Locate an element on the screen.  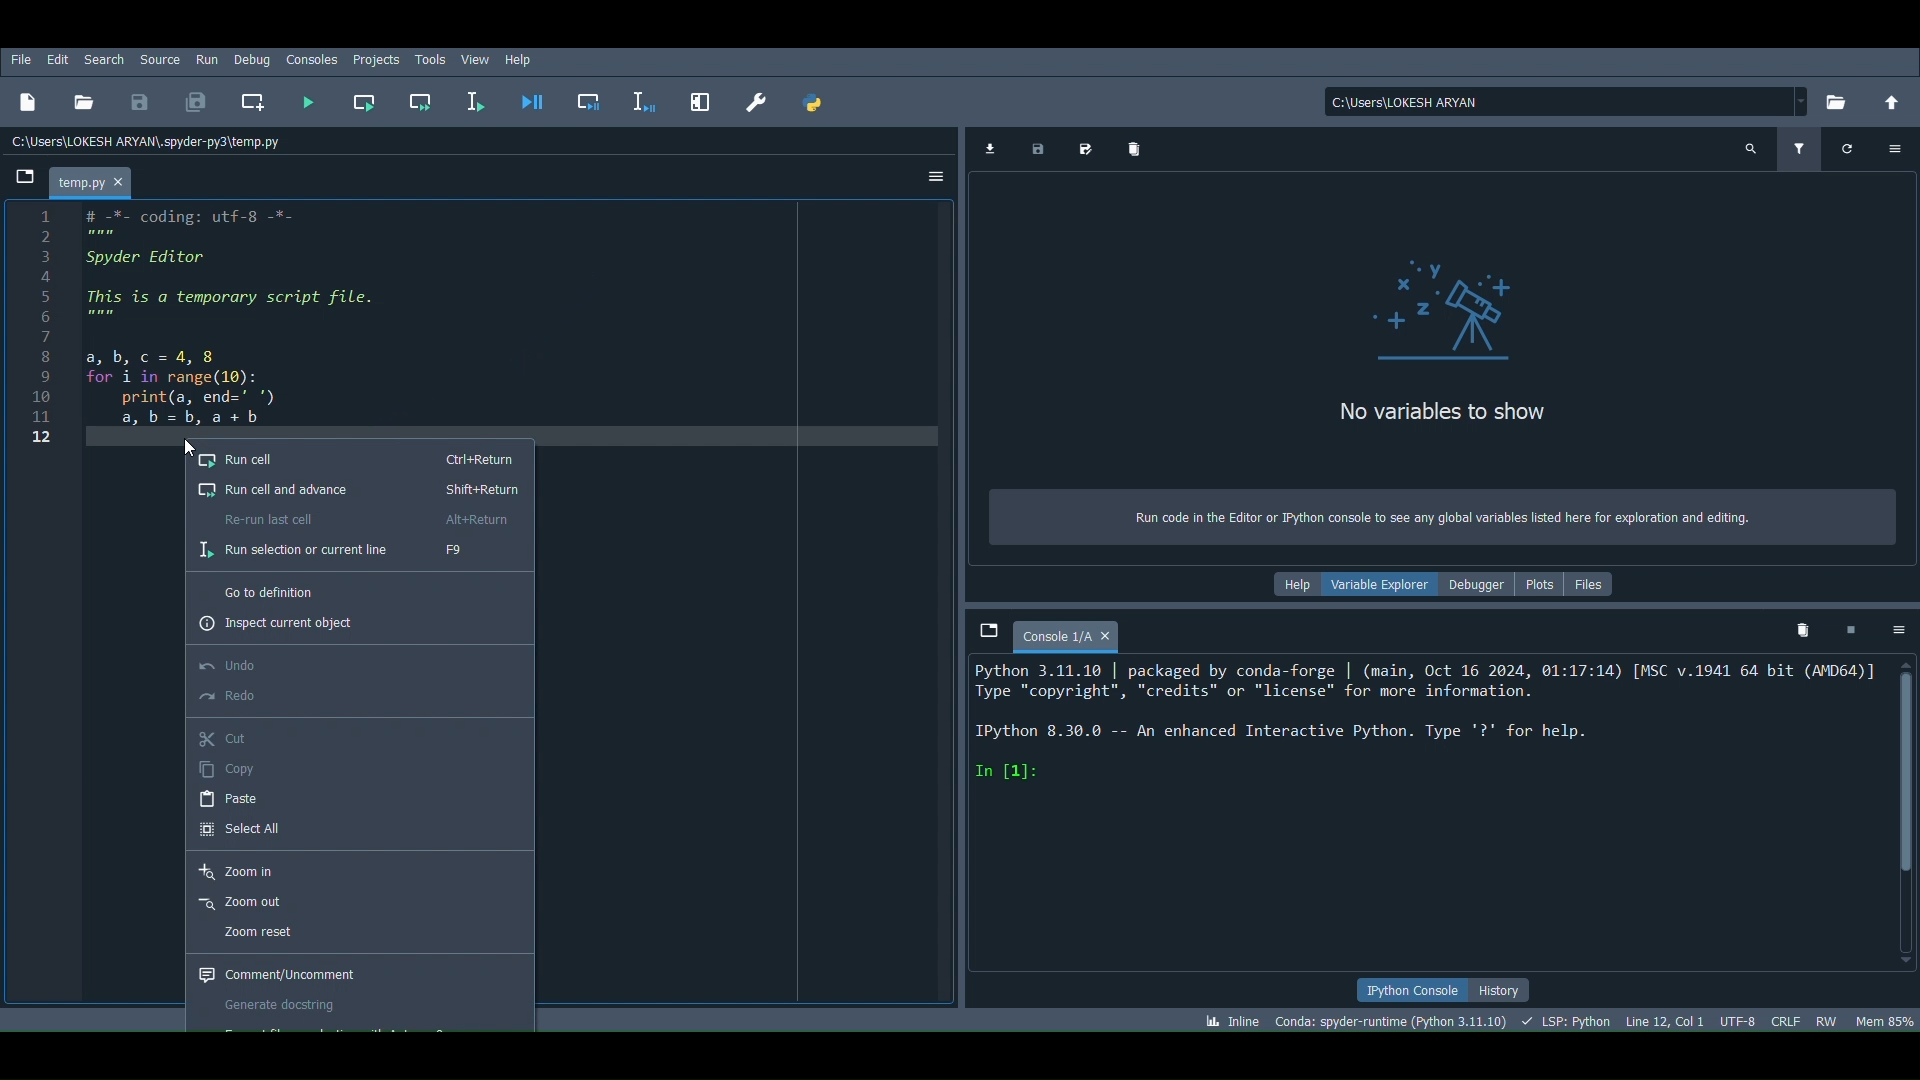
Debugger is located at coordinates (1478, 582).